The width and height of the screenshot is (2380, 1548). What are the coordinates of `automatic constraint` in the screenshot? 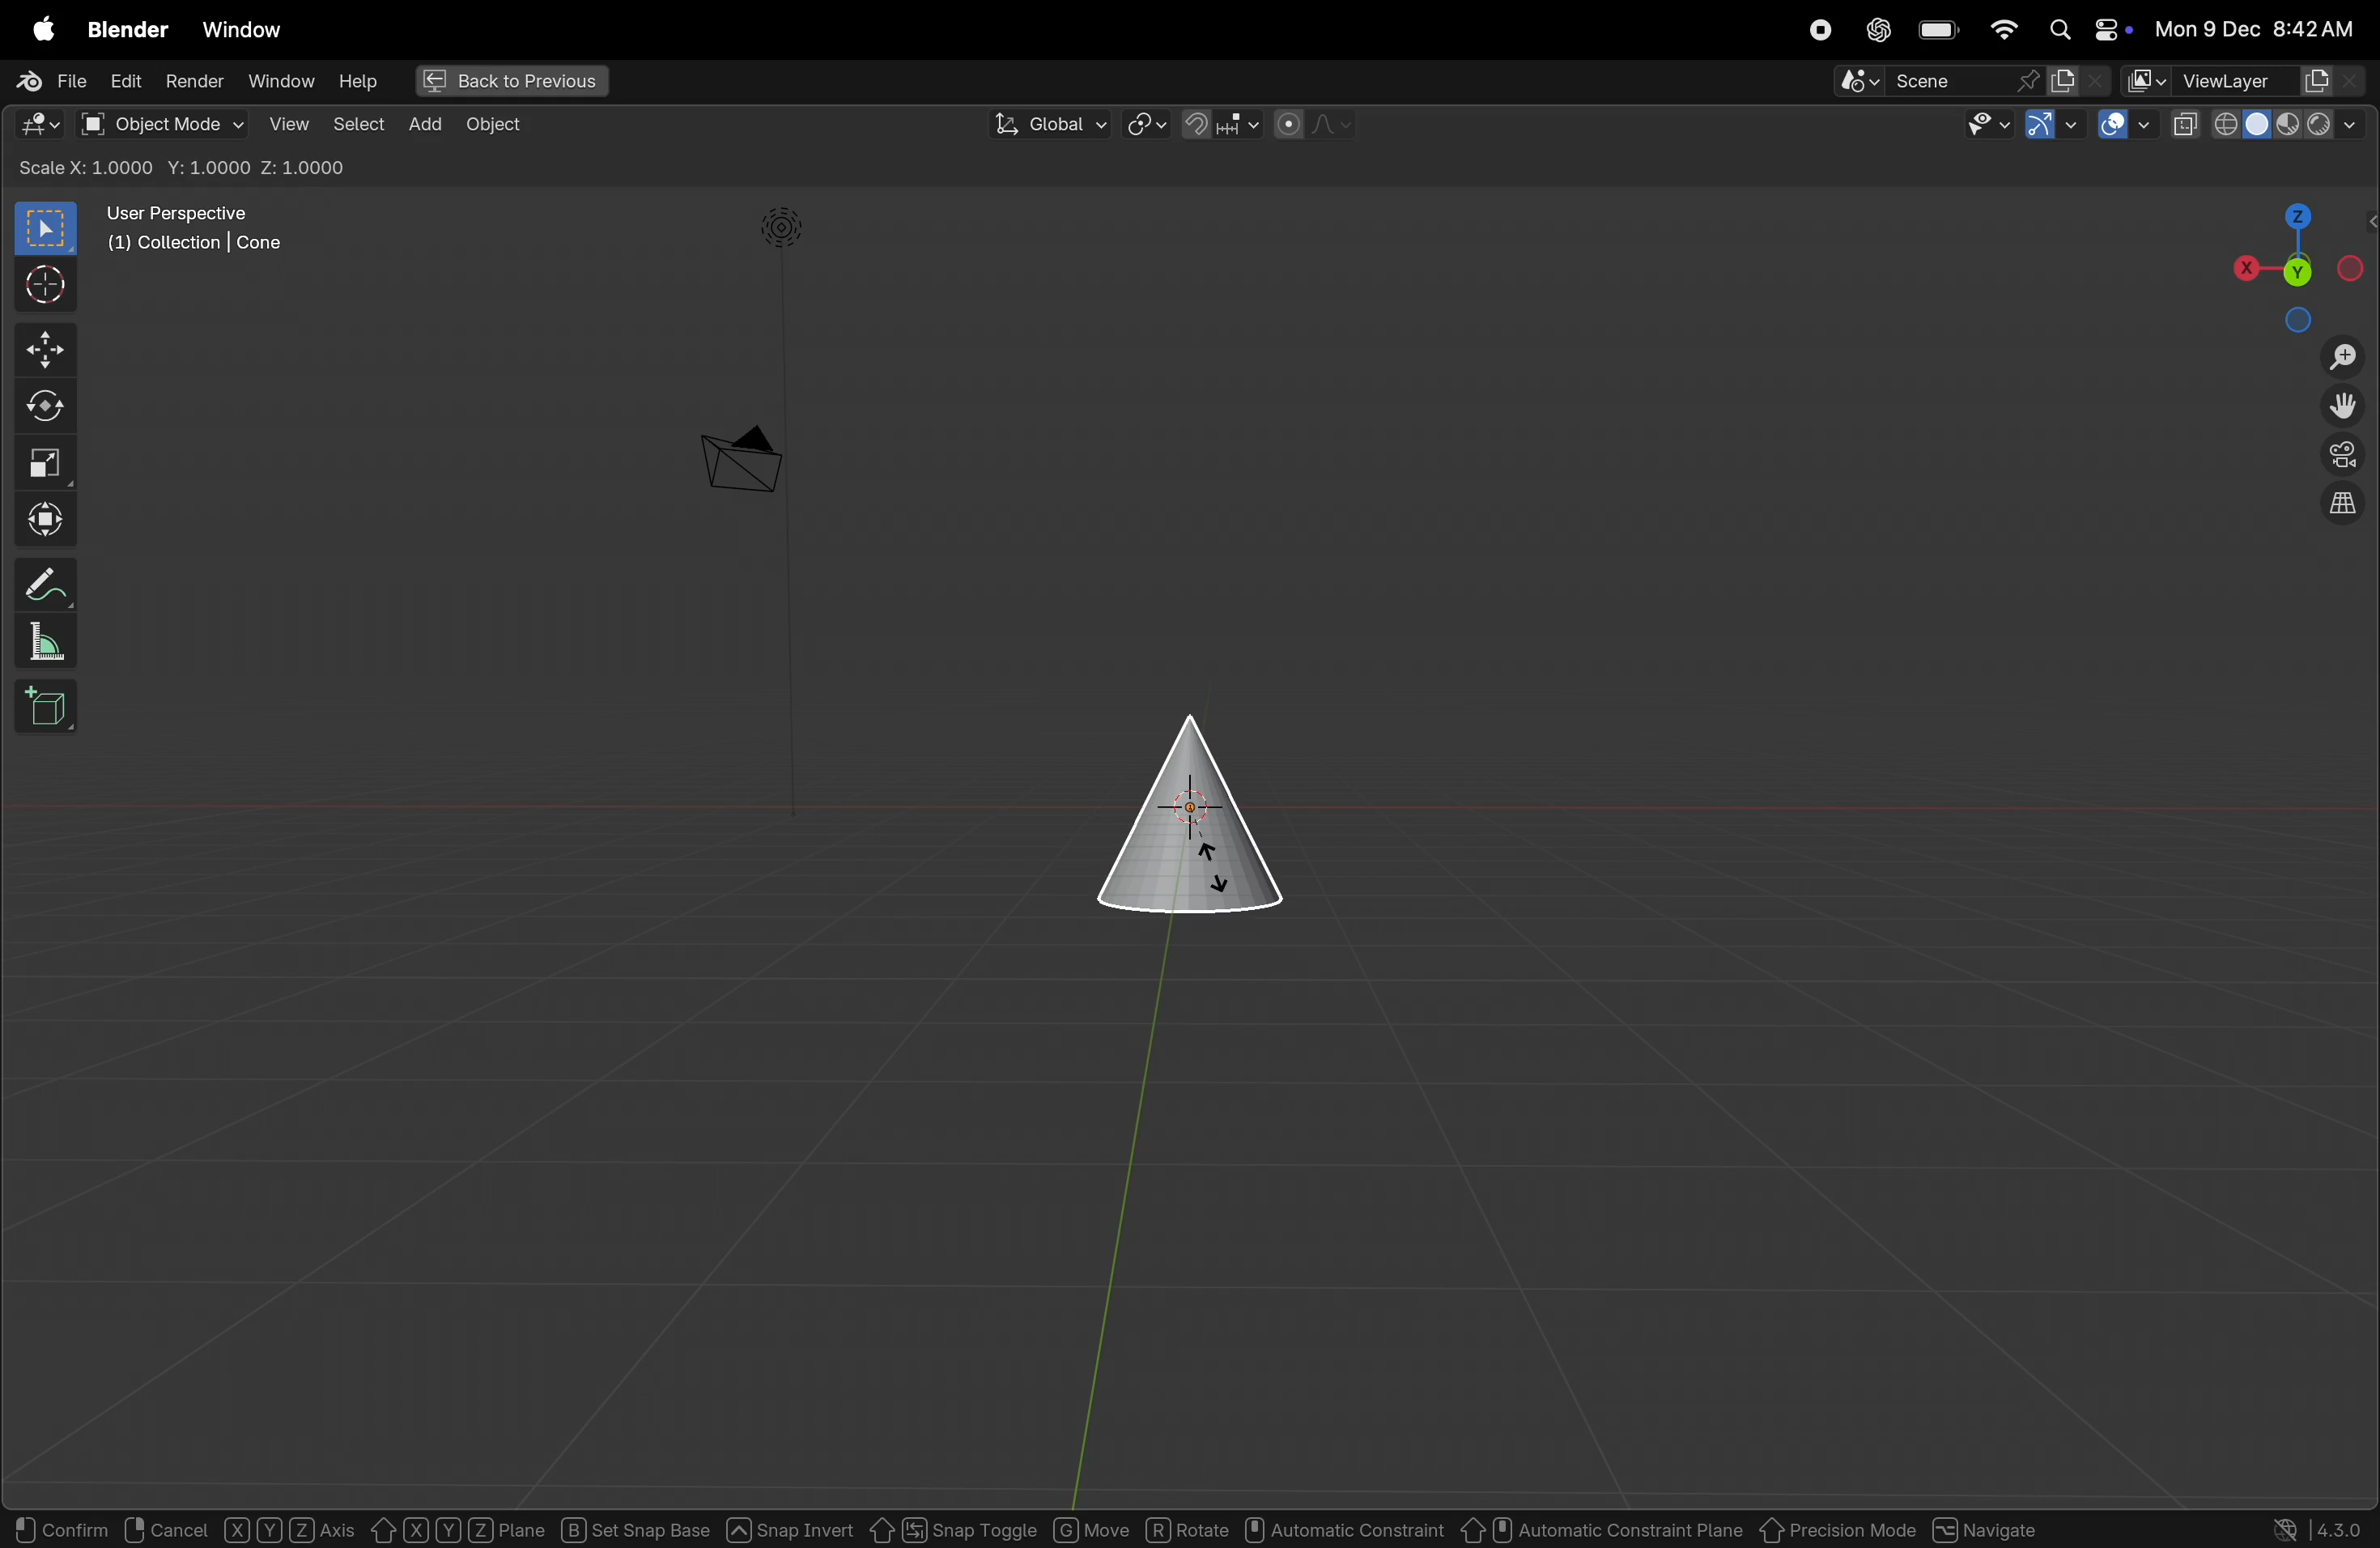 It's located at (1346, 1527).